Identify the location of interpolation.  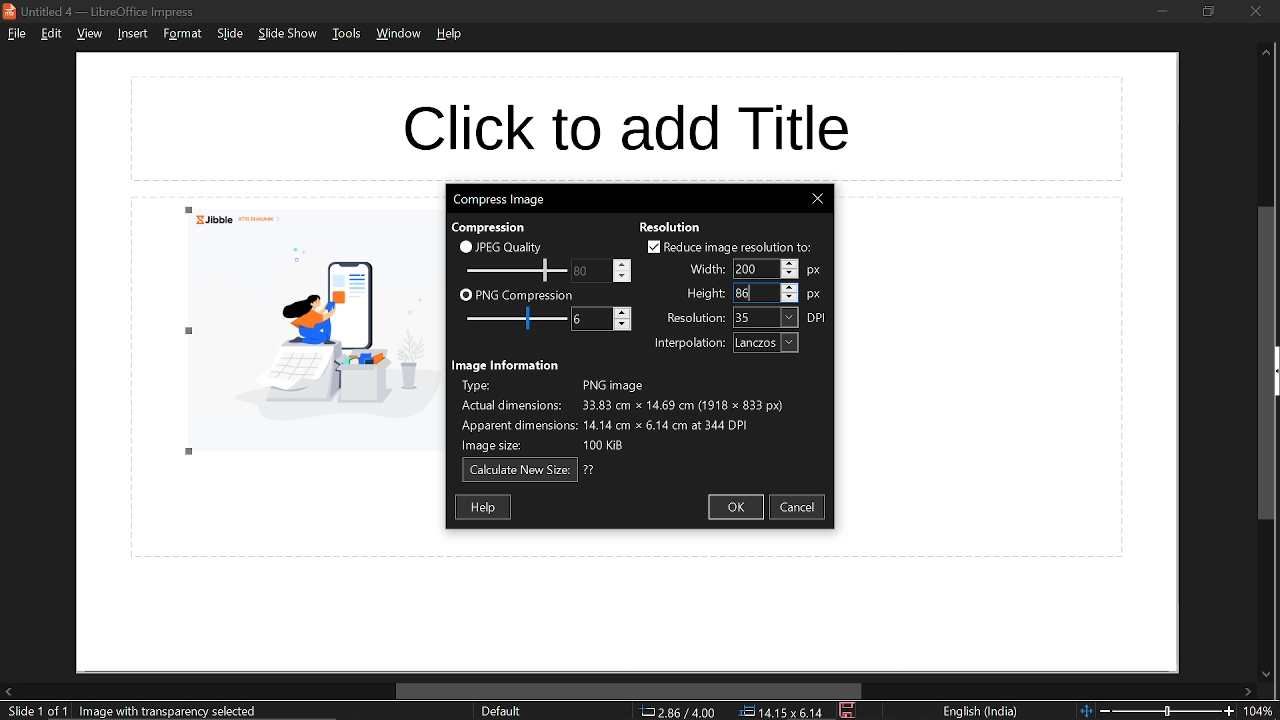
(685, 344).